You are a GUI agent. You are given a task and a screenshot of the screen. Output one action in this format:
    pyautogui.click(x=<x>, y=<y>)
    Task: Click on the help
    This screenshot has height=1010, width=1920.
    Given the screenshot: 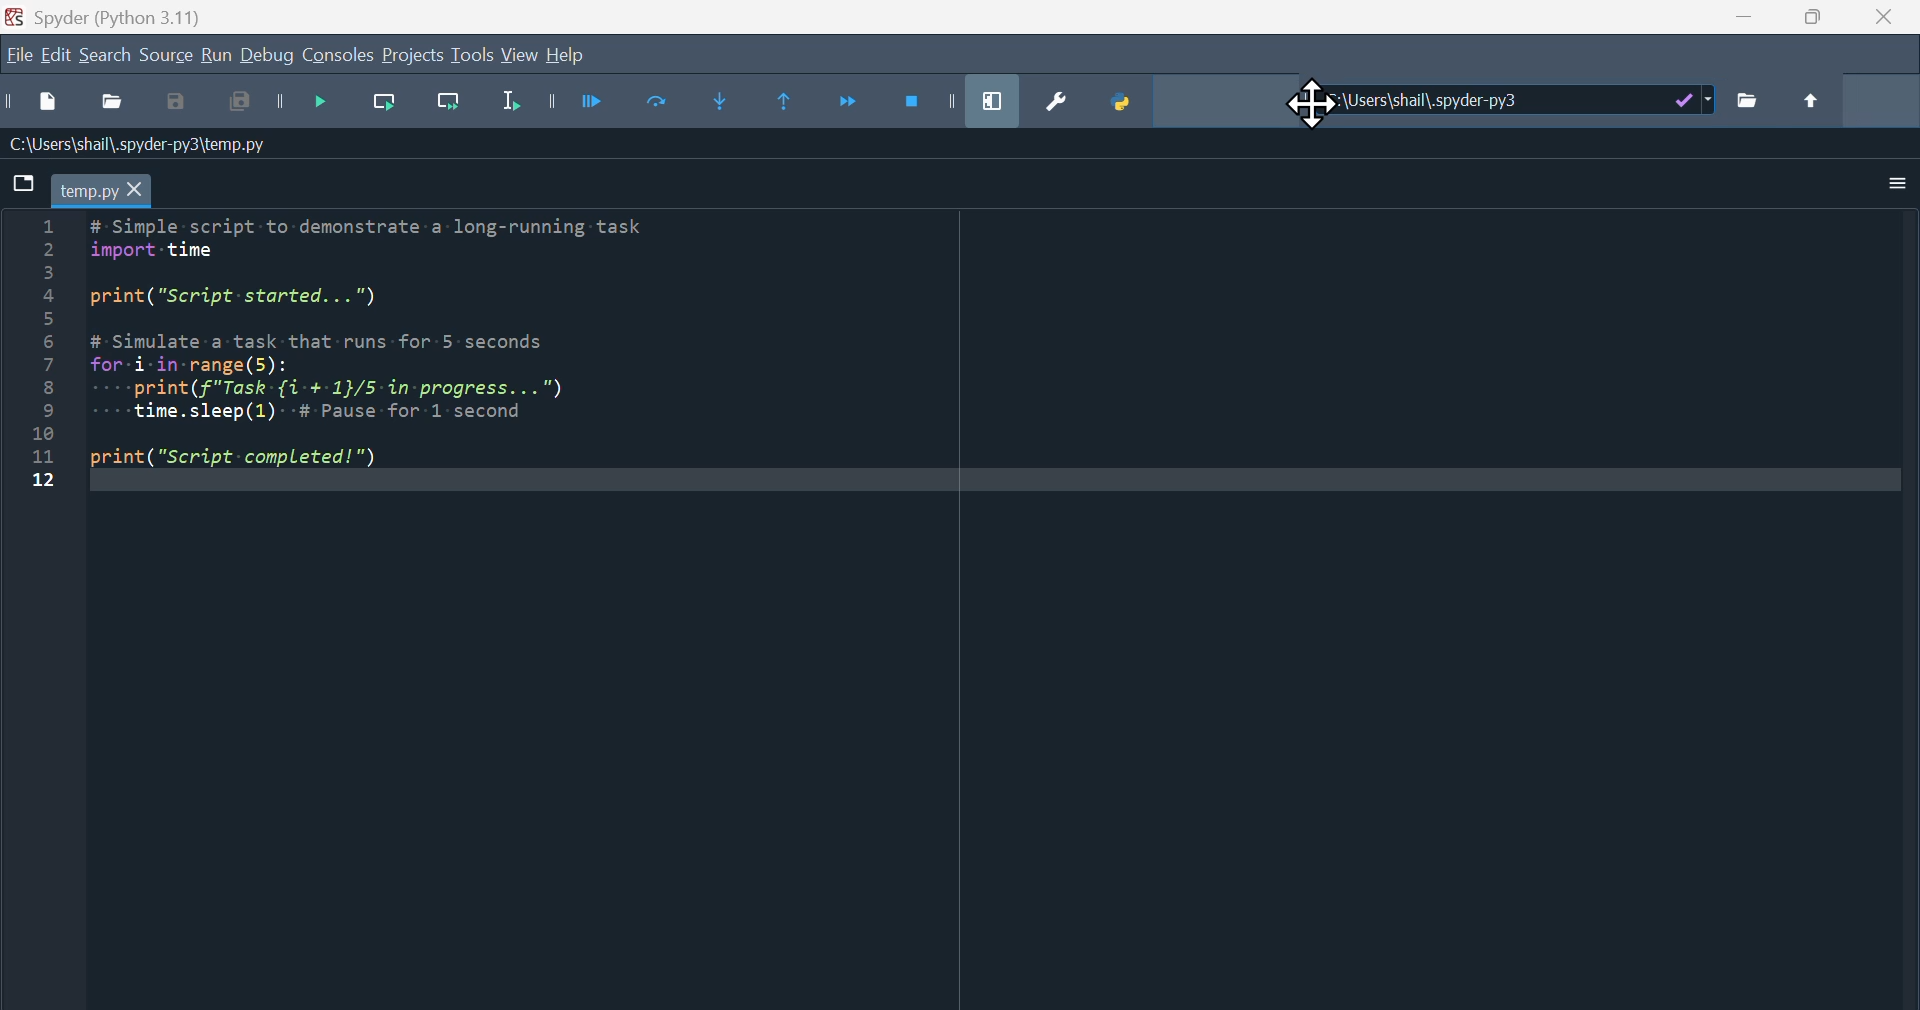 What is the action you would take?
    pyautogui.click(x=568, y=59)
    